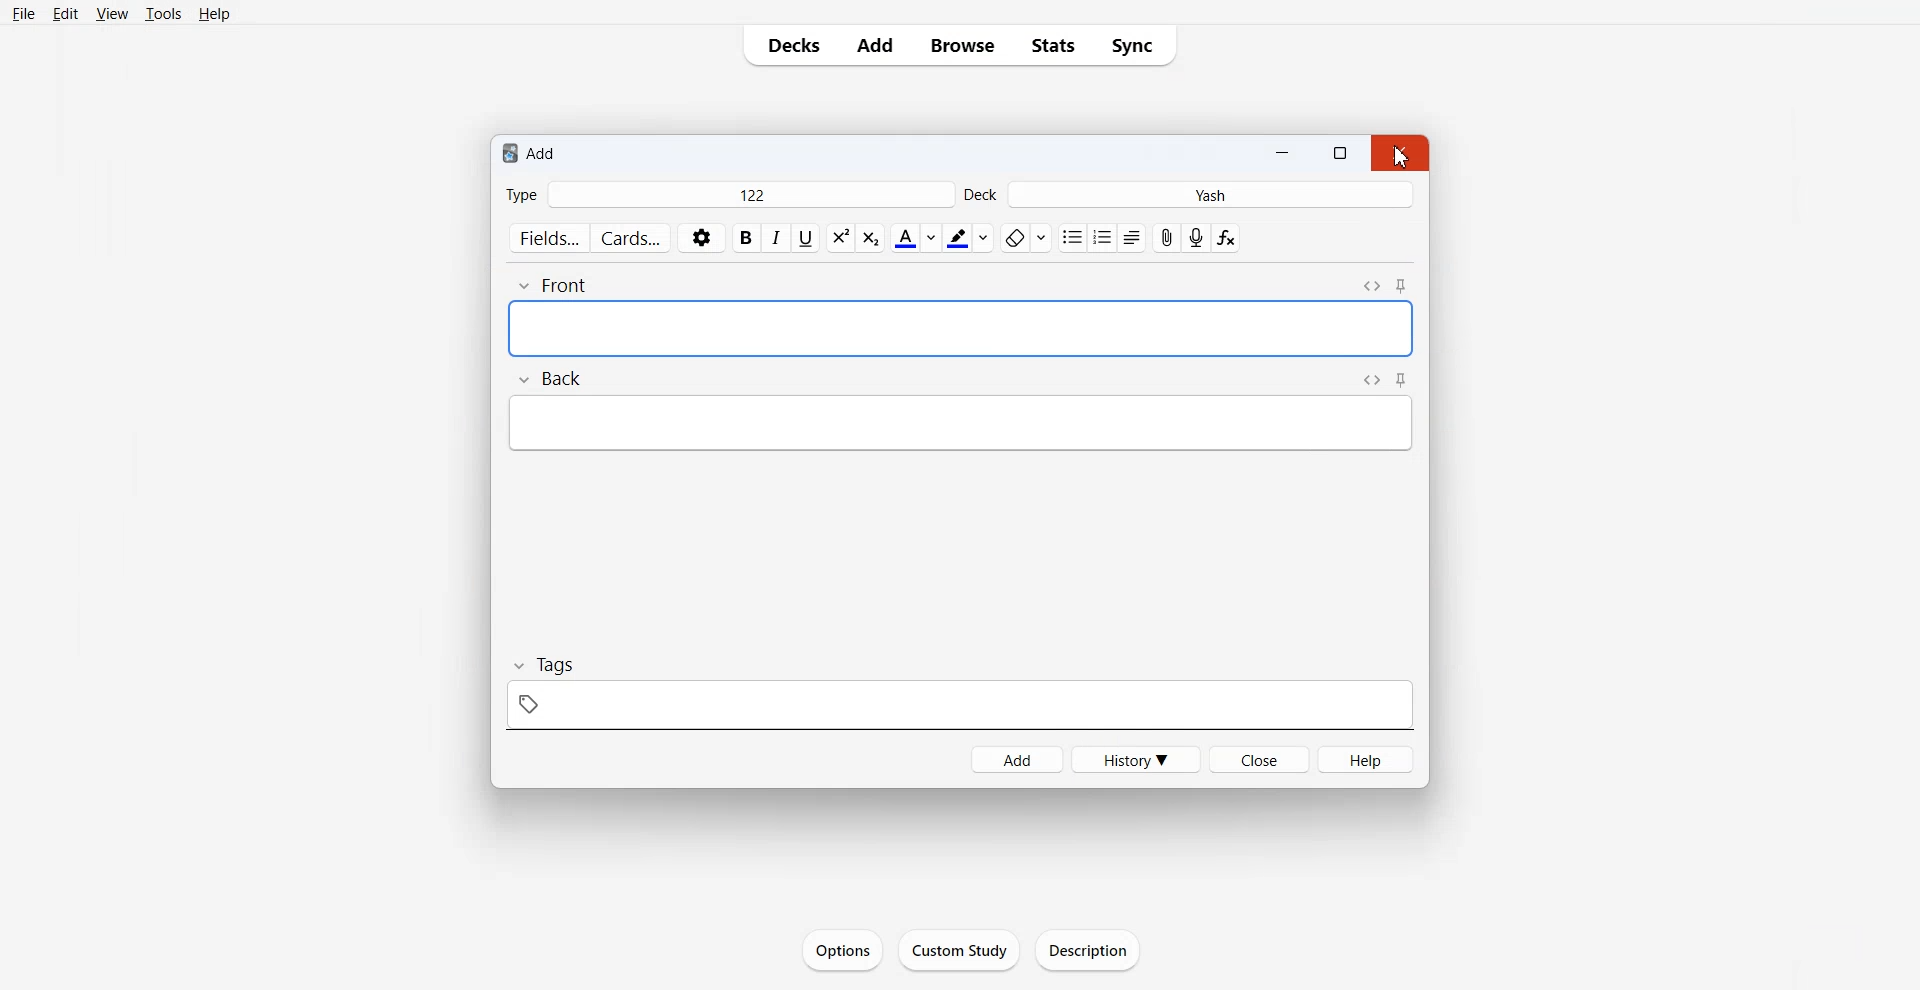 The height and width of the screenshot is (990, 1920). I want to click on Add, so click(550, 155).